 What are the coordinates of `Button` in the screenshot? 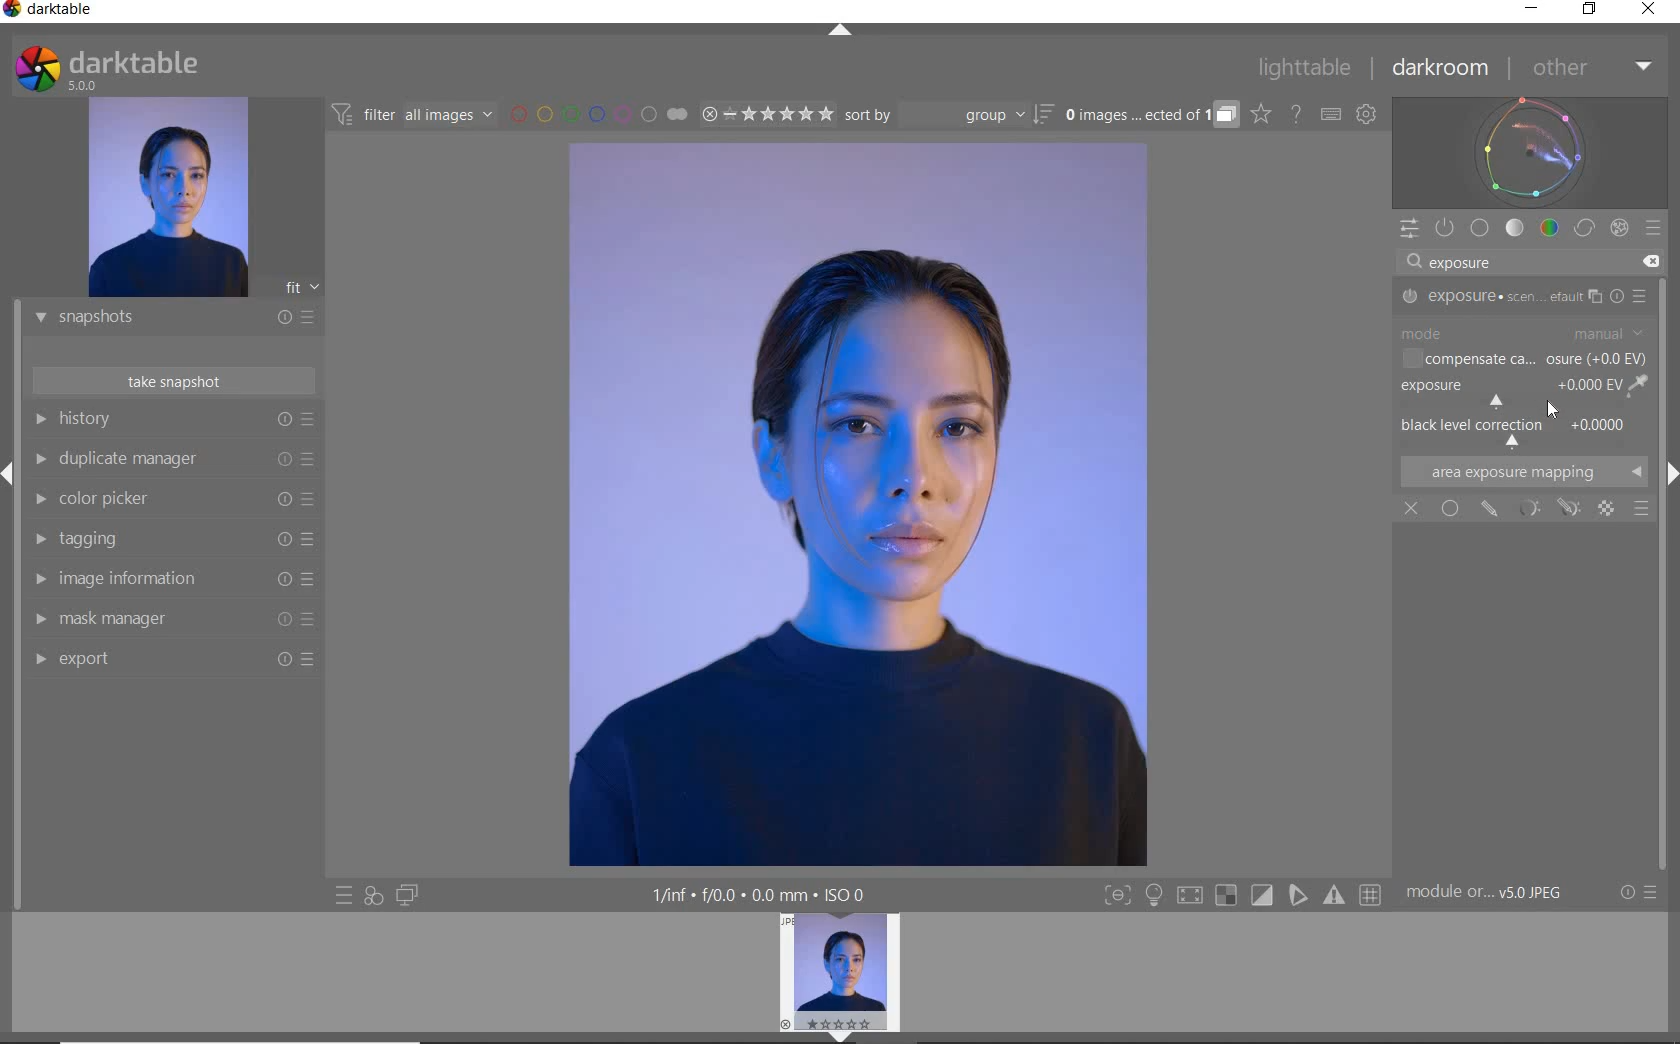 It's located at (1263, 896).